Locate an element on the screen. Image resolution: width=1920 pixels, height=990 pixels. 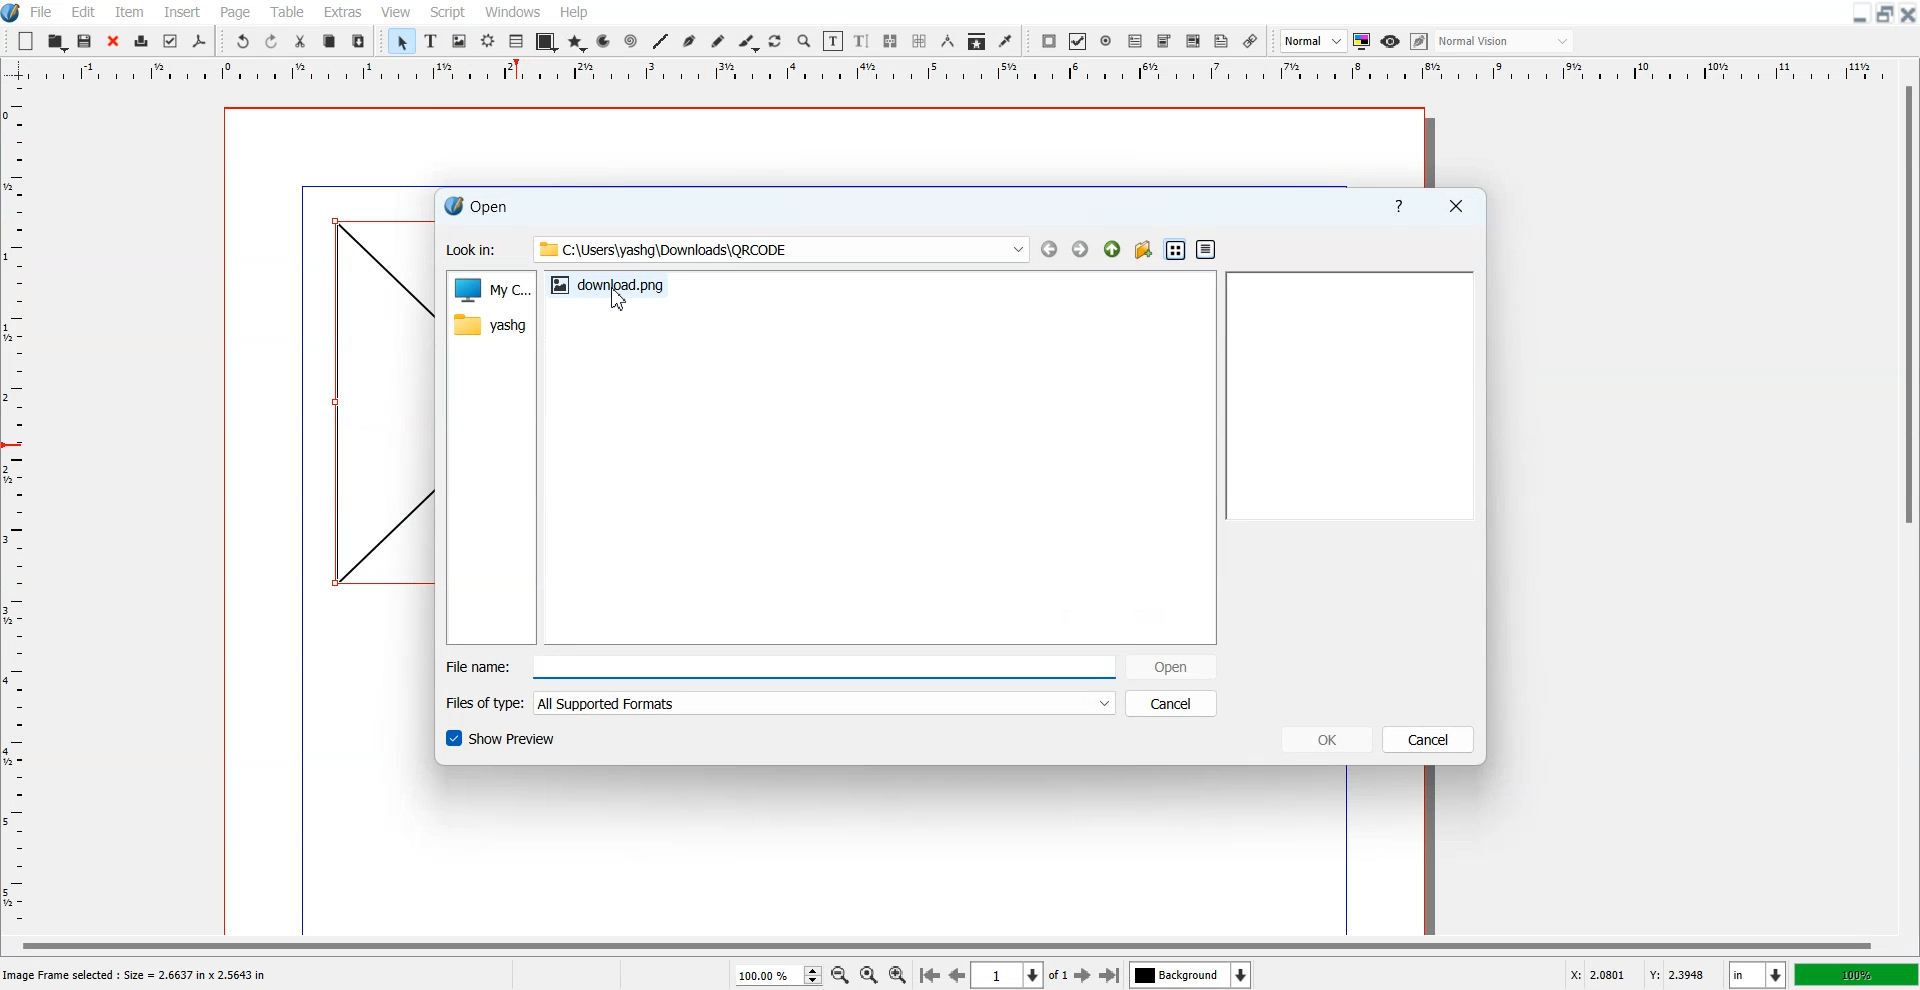
Zoom to 100% is located at coordinates (868, 974).